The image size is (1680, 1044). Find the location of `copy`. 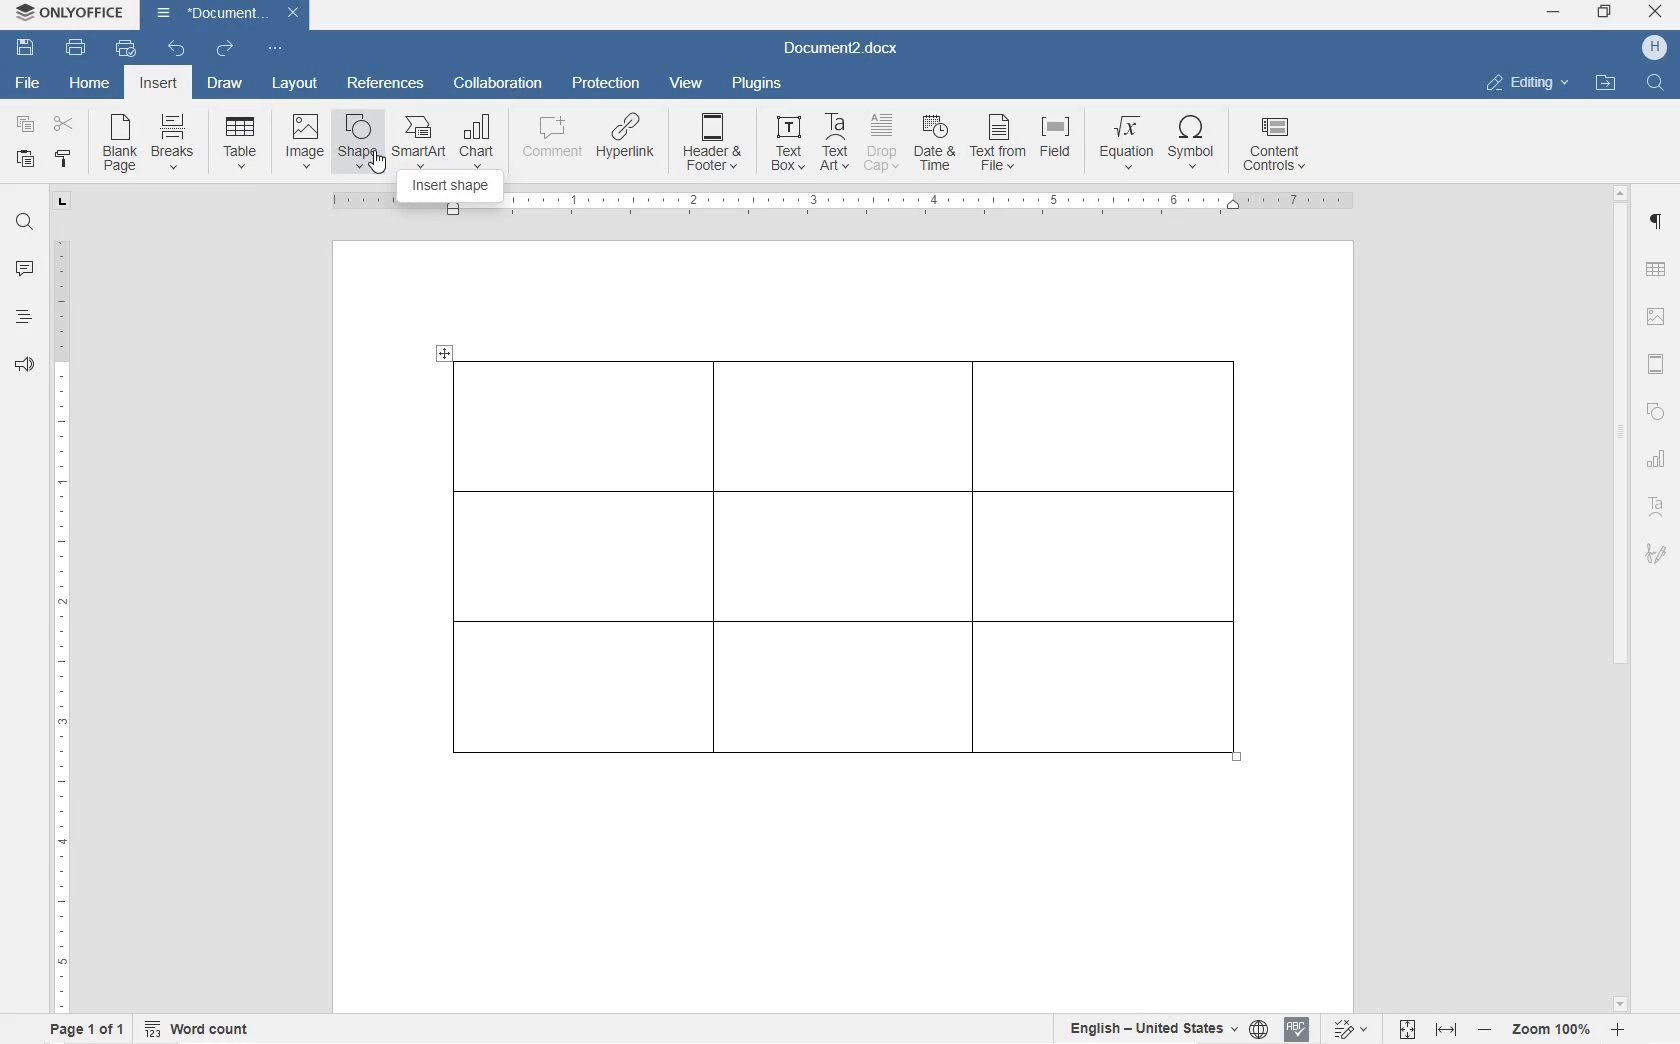

copy is located at coordinates (26, 127).